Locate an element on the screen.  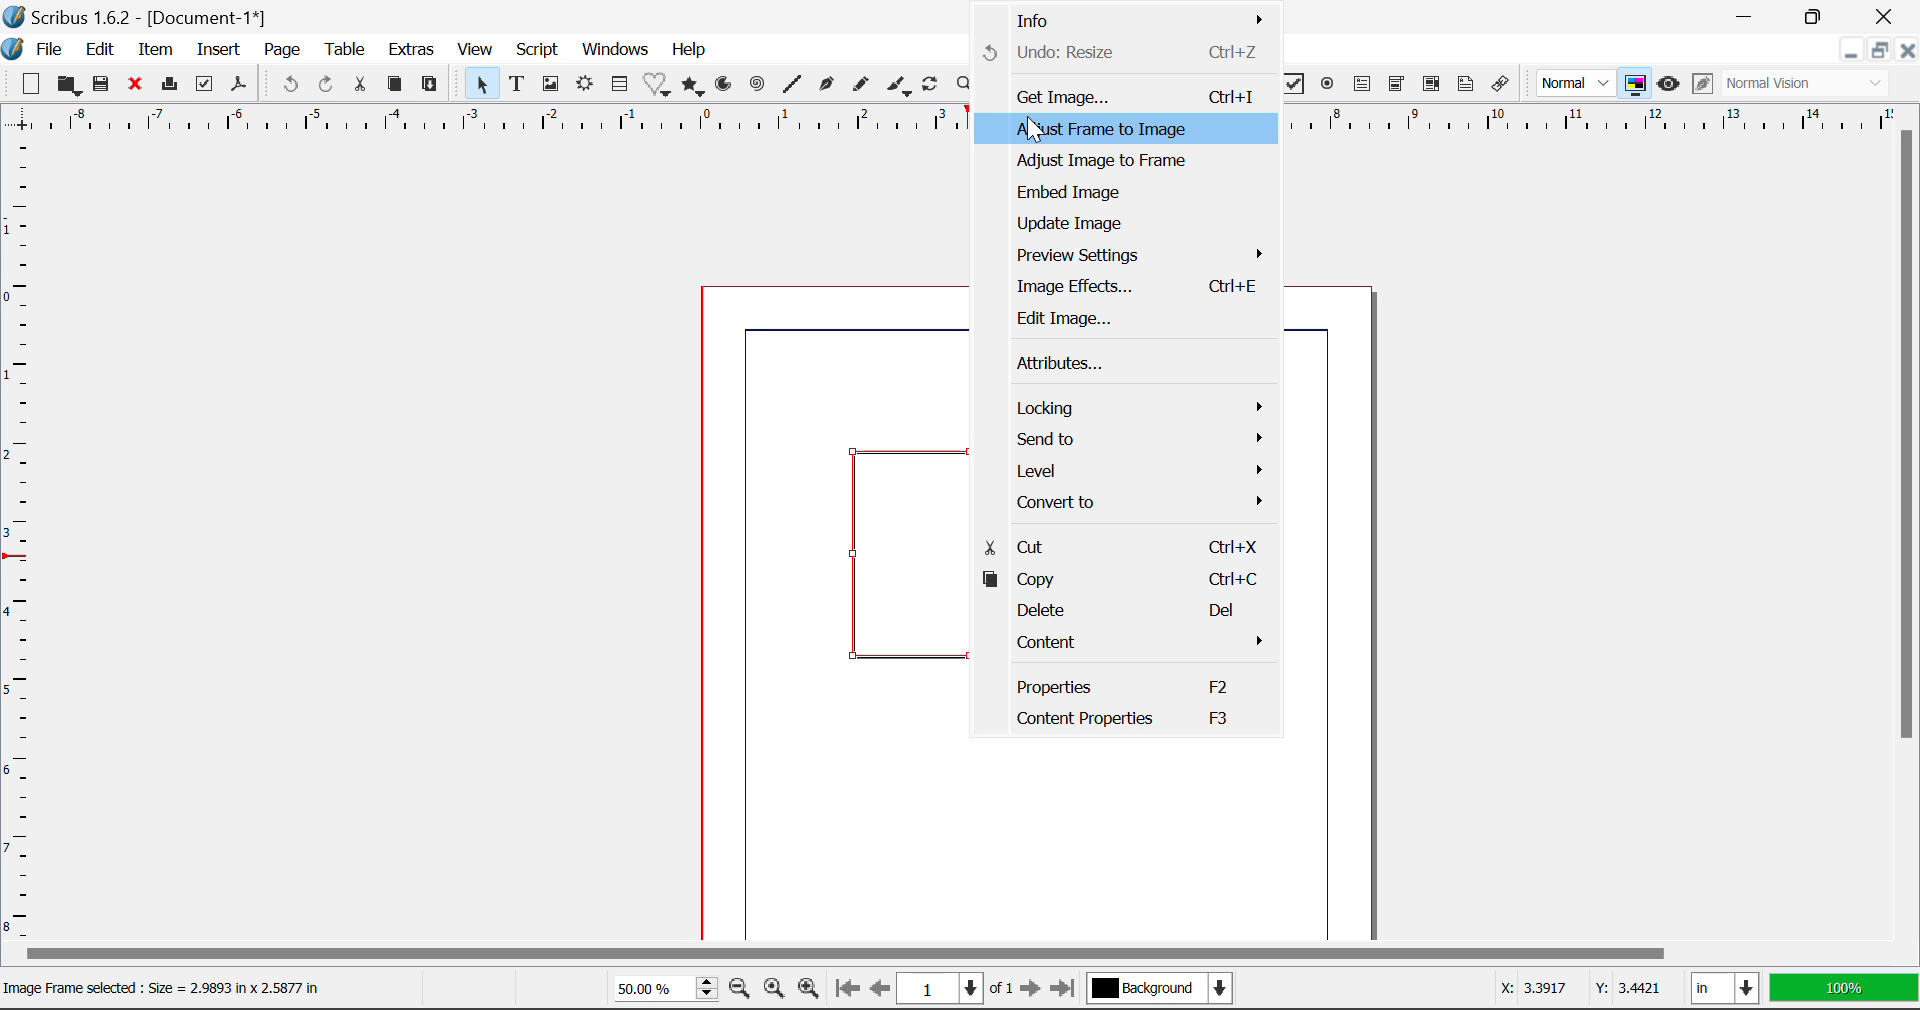
Horizontal Scroll Bar is located at coordinates (956, 956).